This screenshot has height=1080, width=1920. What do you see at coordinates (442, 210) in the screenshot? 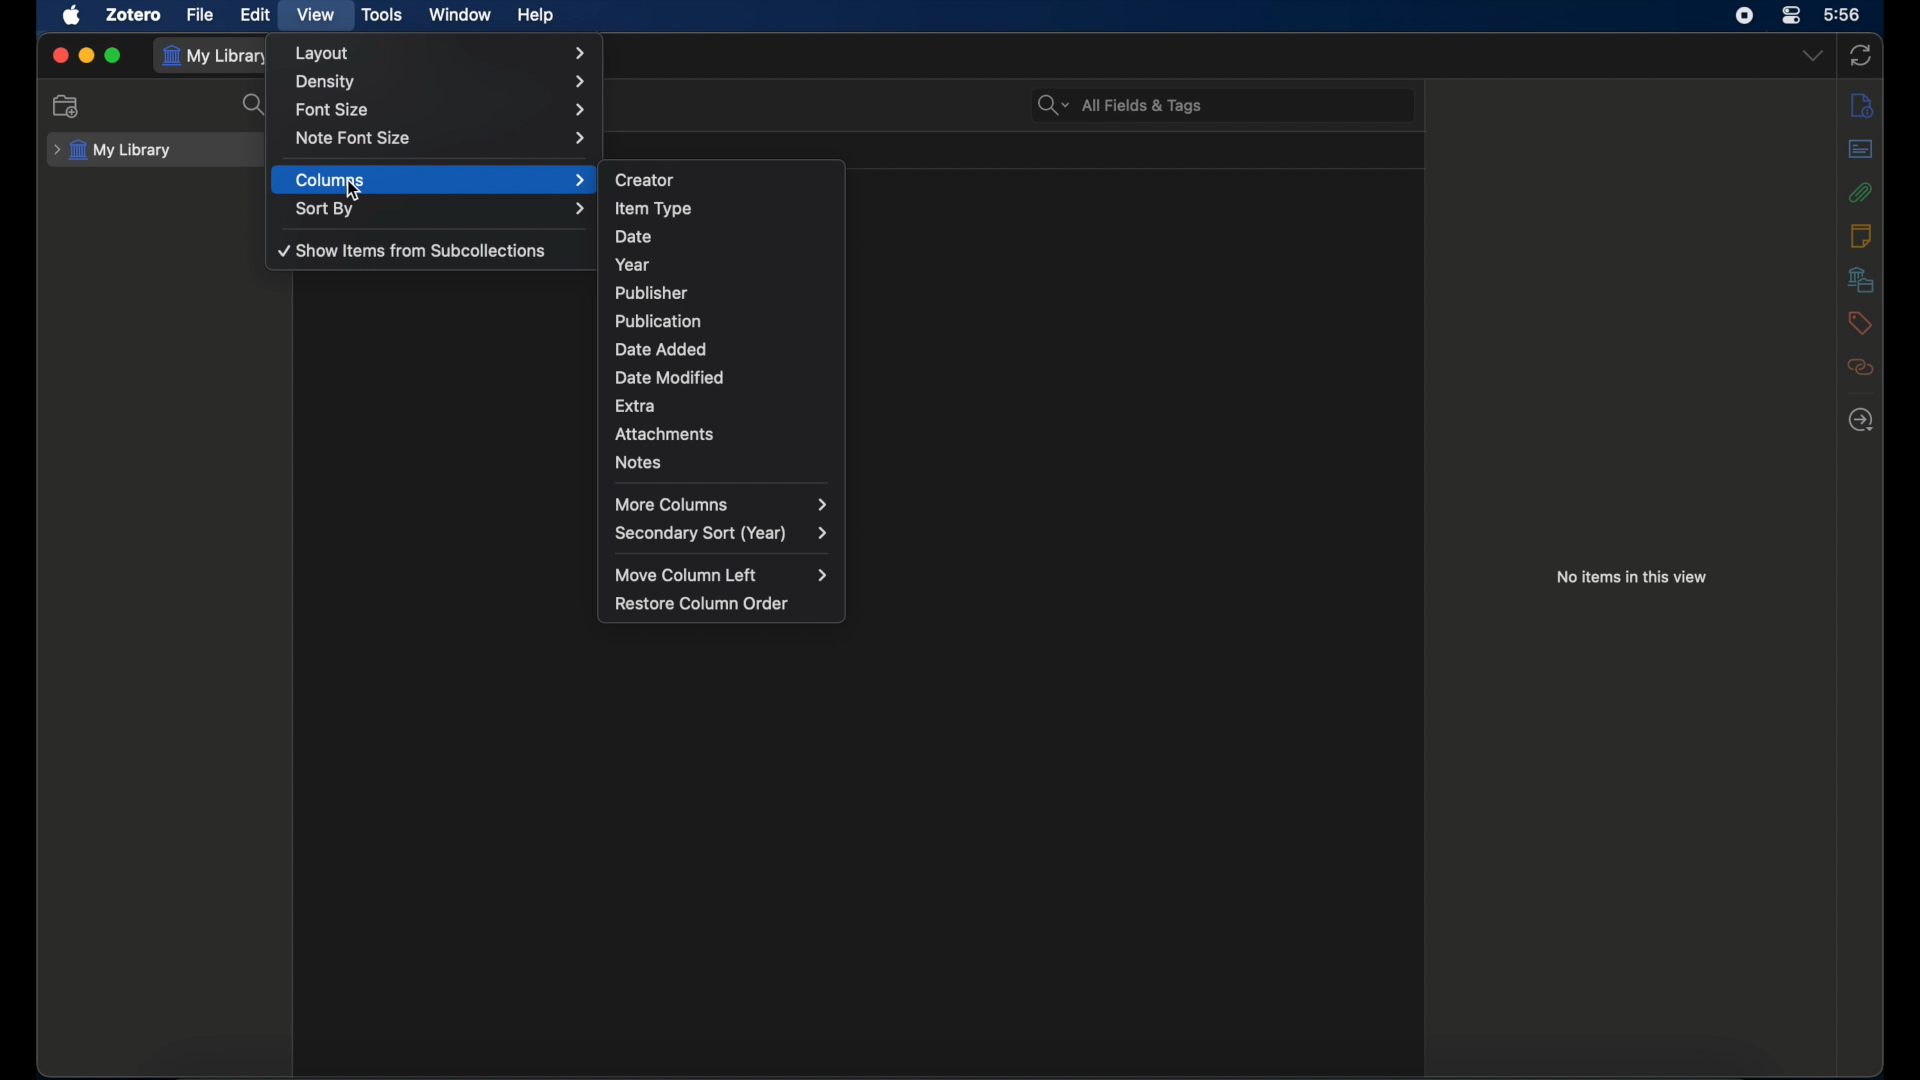
I see `sort by` at bounding box center [442, 210].